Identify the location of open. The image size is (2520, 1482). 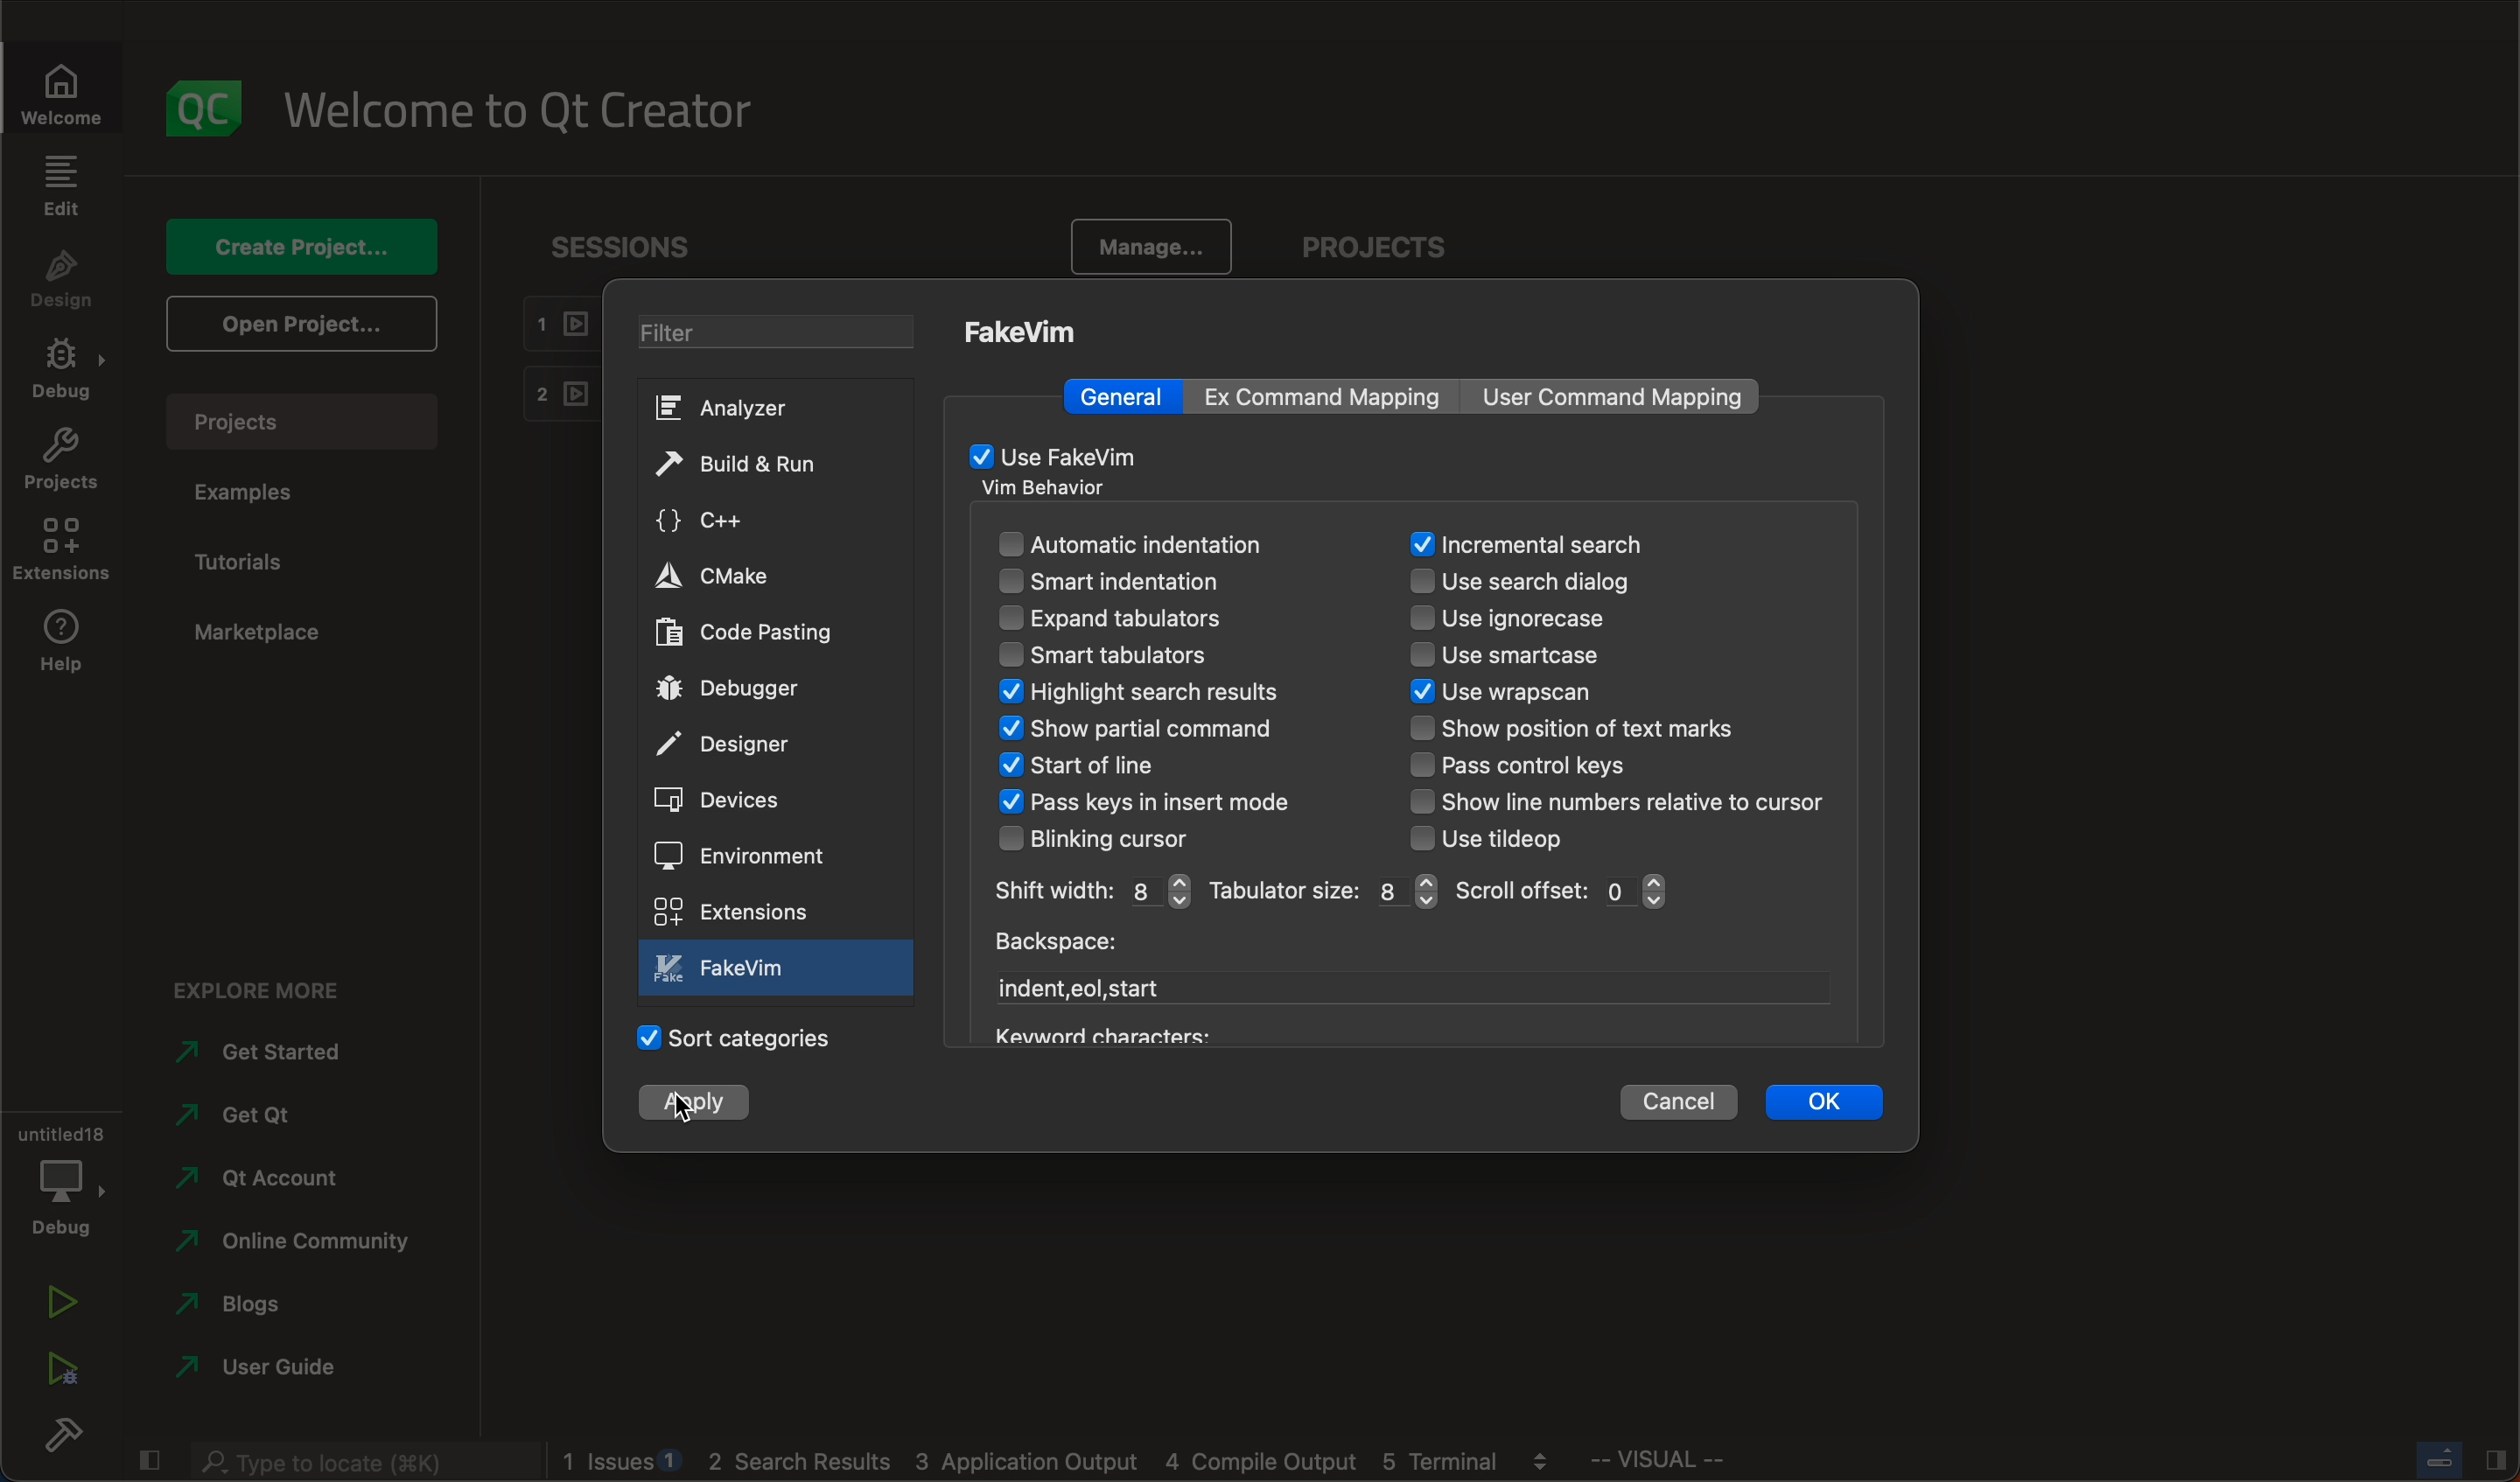
(305, 322).